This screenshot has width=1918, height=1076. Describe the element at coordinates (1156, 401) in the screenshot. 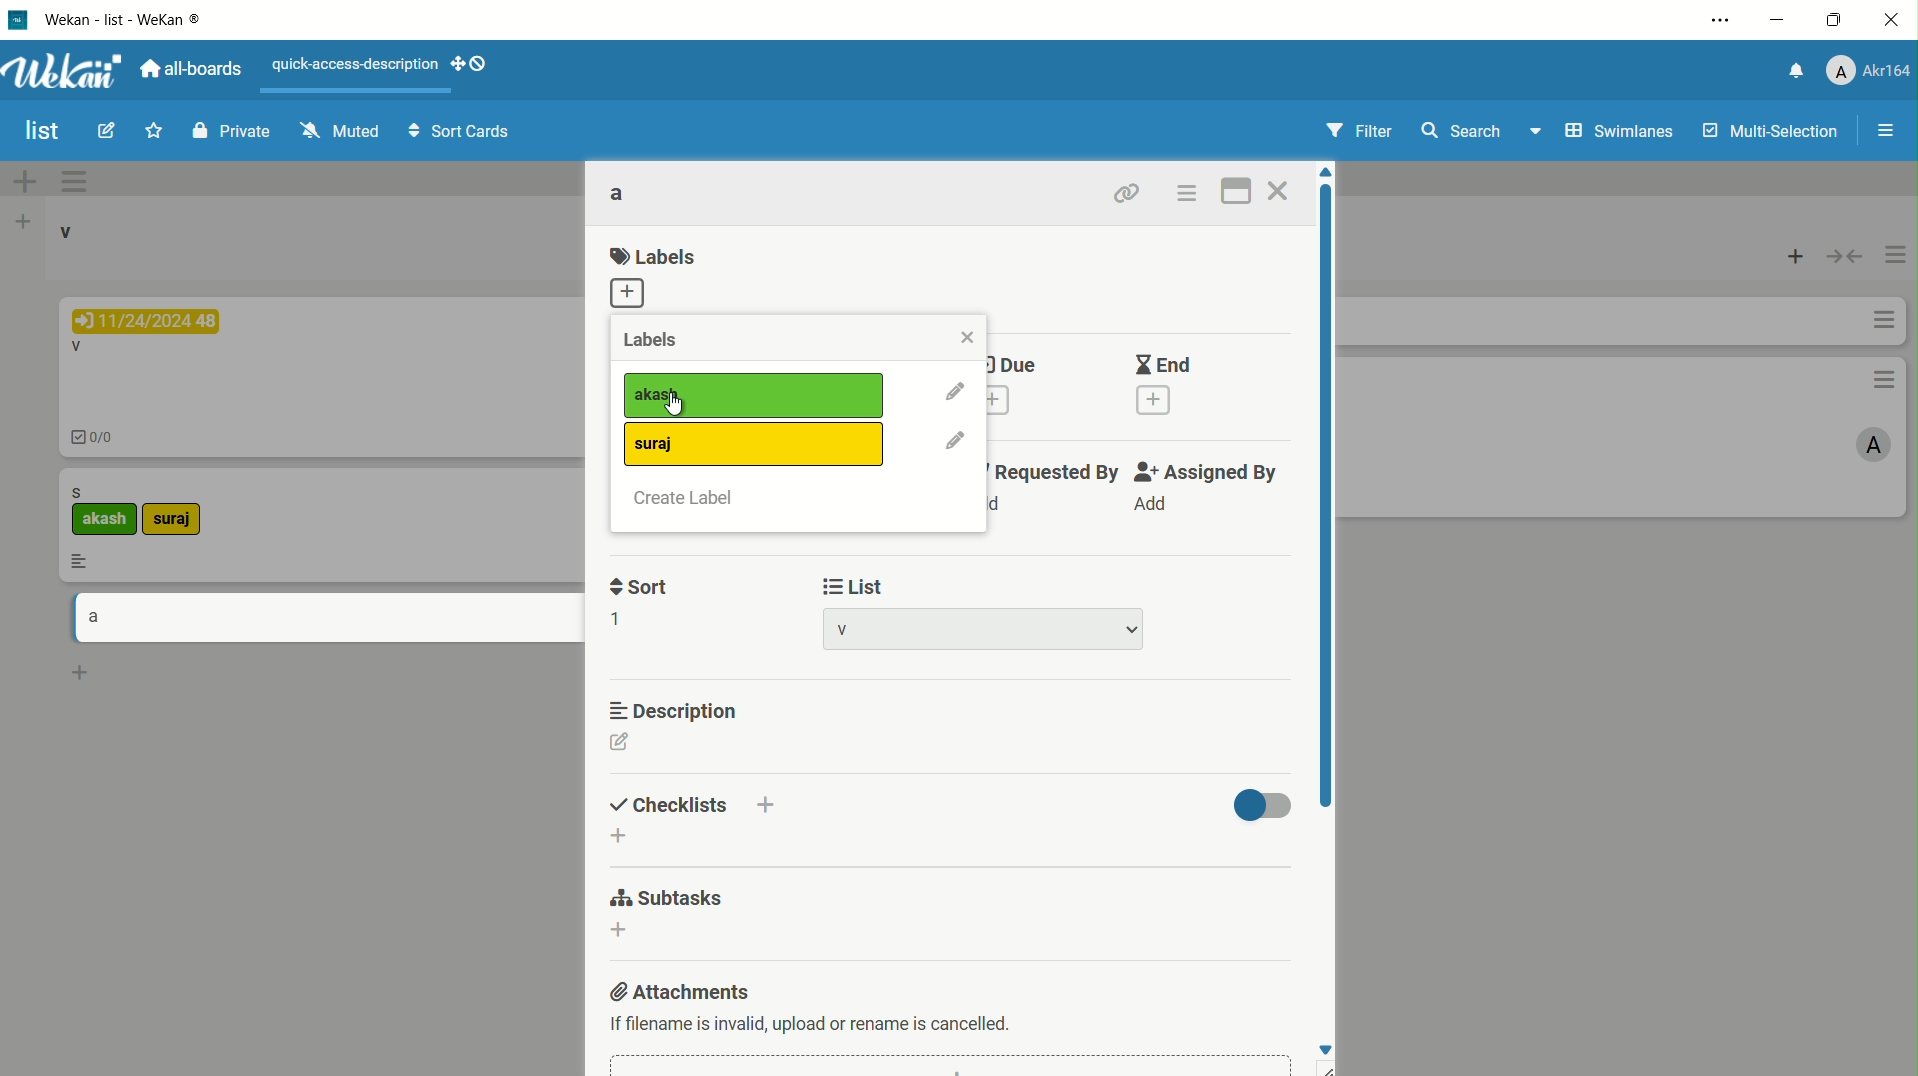

I see `add end date` at that location.